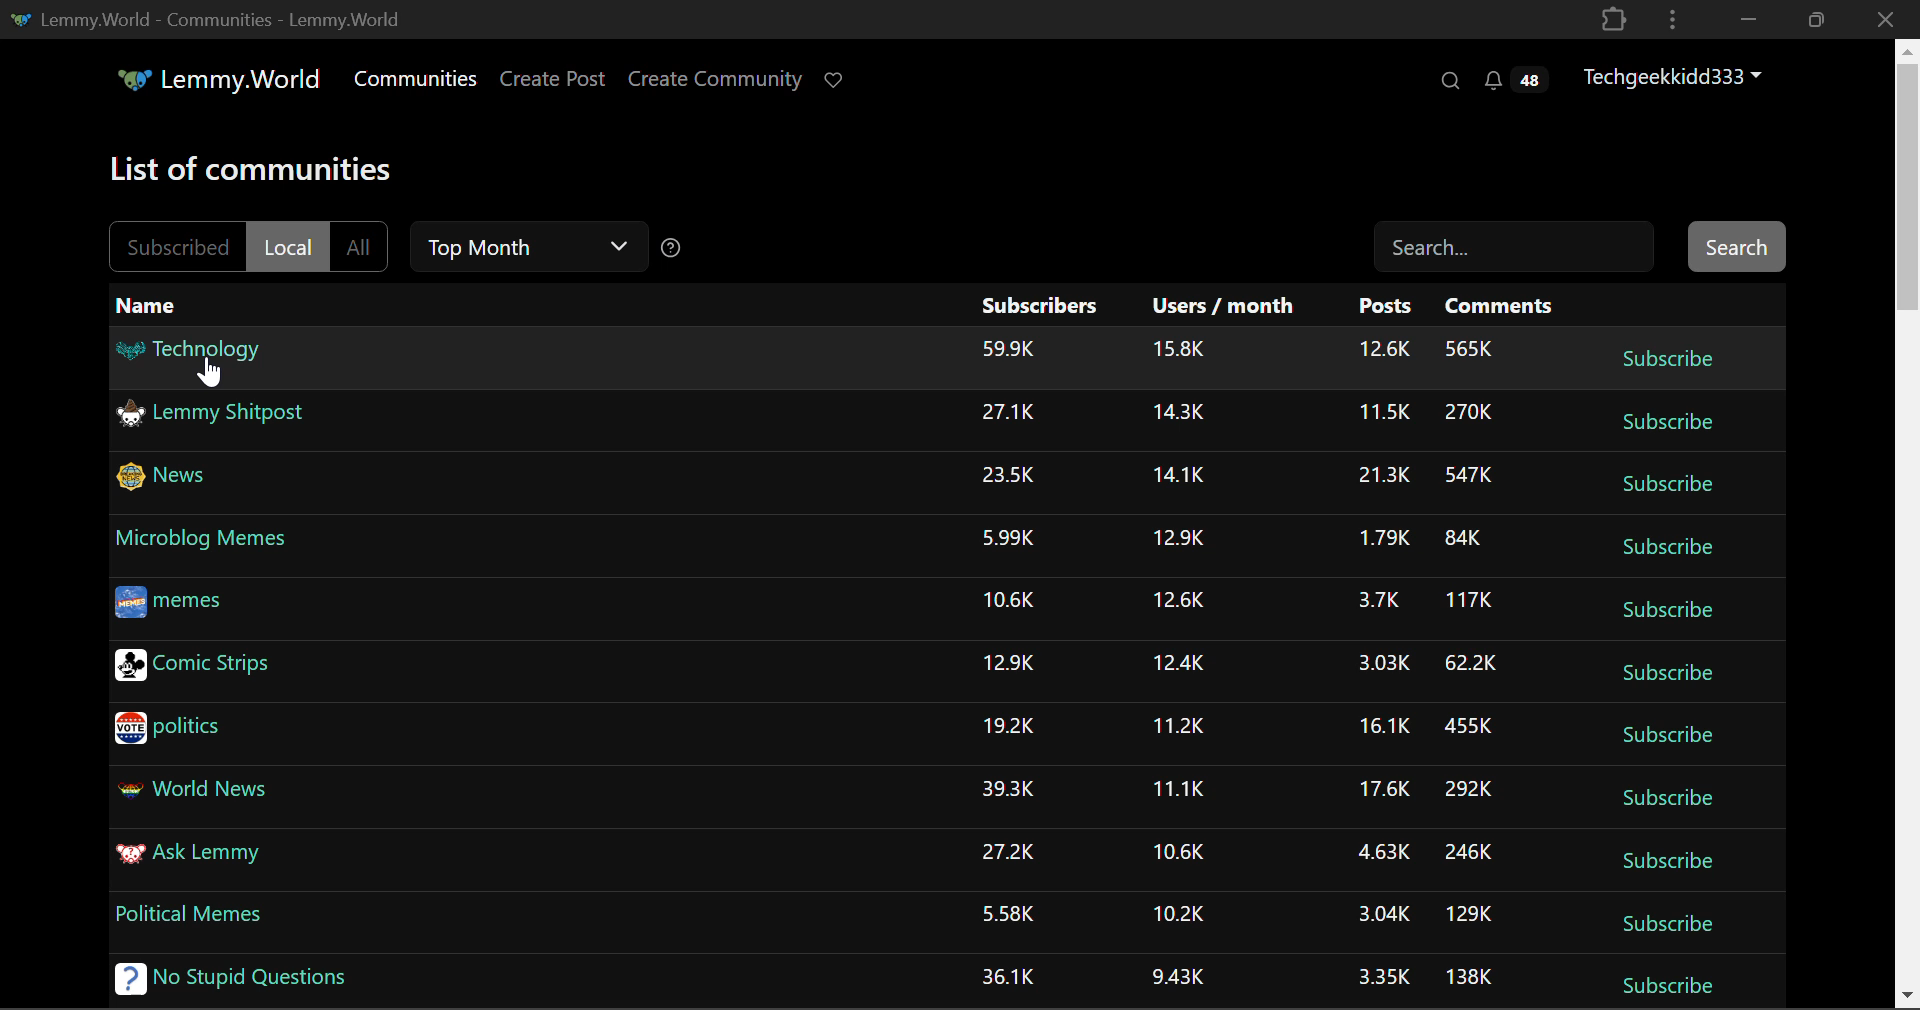  What do you see at coordinates (836, 81) in the screenshot?
I see `Donate to Lemmy` at bounding box center [836, 81].